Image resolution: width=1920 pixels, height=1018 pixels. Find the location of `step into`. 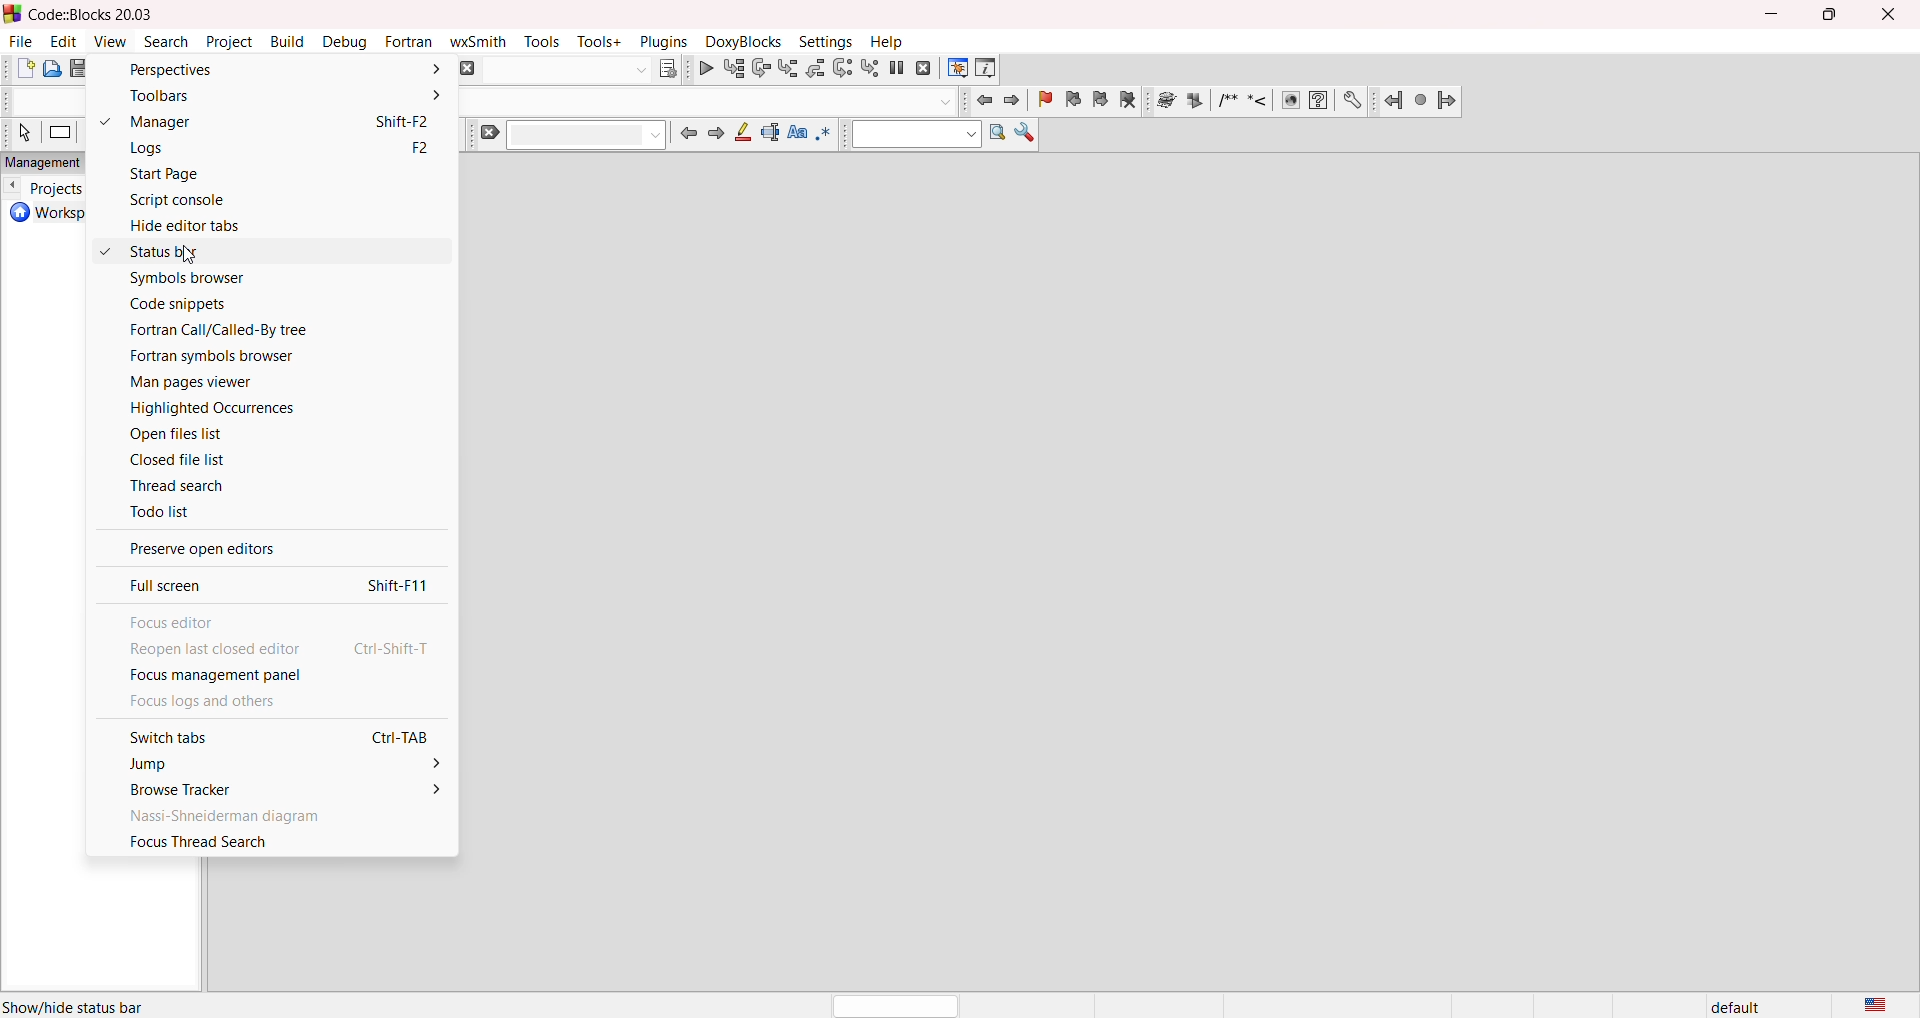

step into is located at coordinates (788, 70).